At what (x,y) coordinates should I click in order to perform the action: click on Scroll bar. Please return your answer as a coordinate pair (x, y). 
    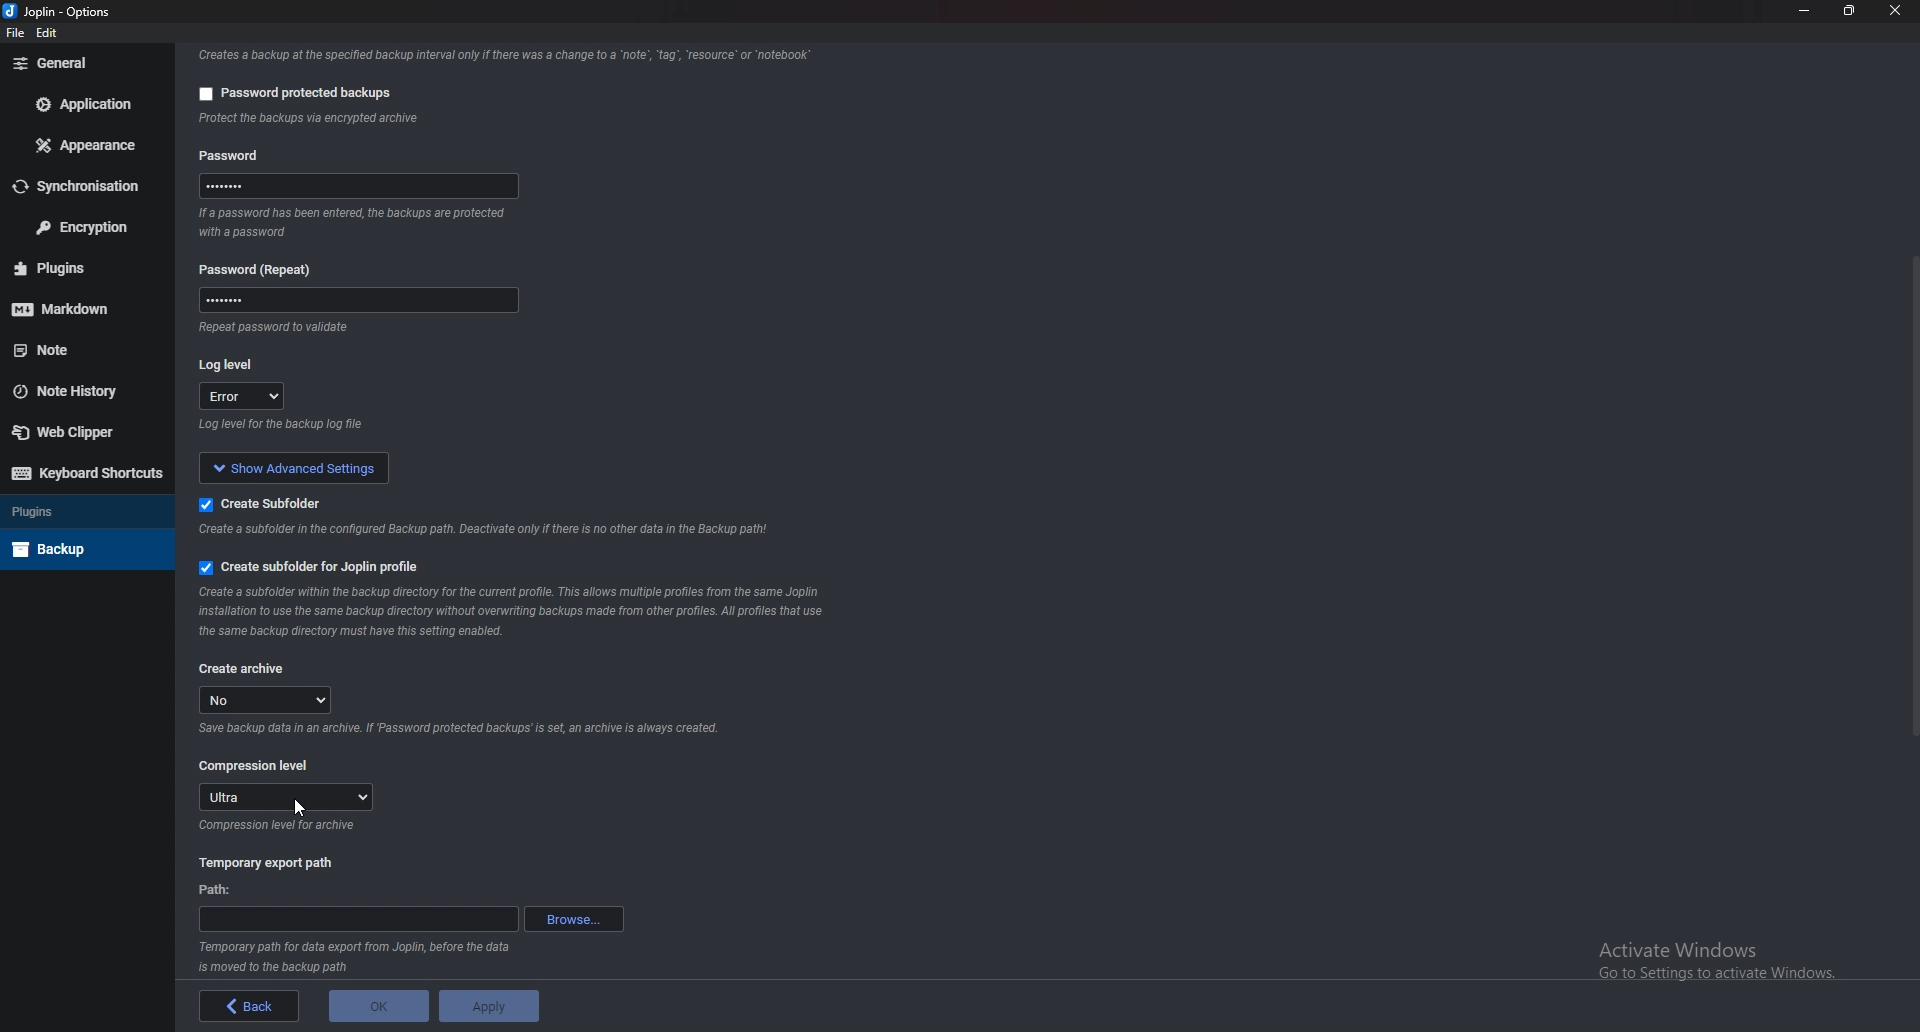
    Looking at the image, I should click on (1911, 495).